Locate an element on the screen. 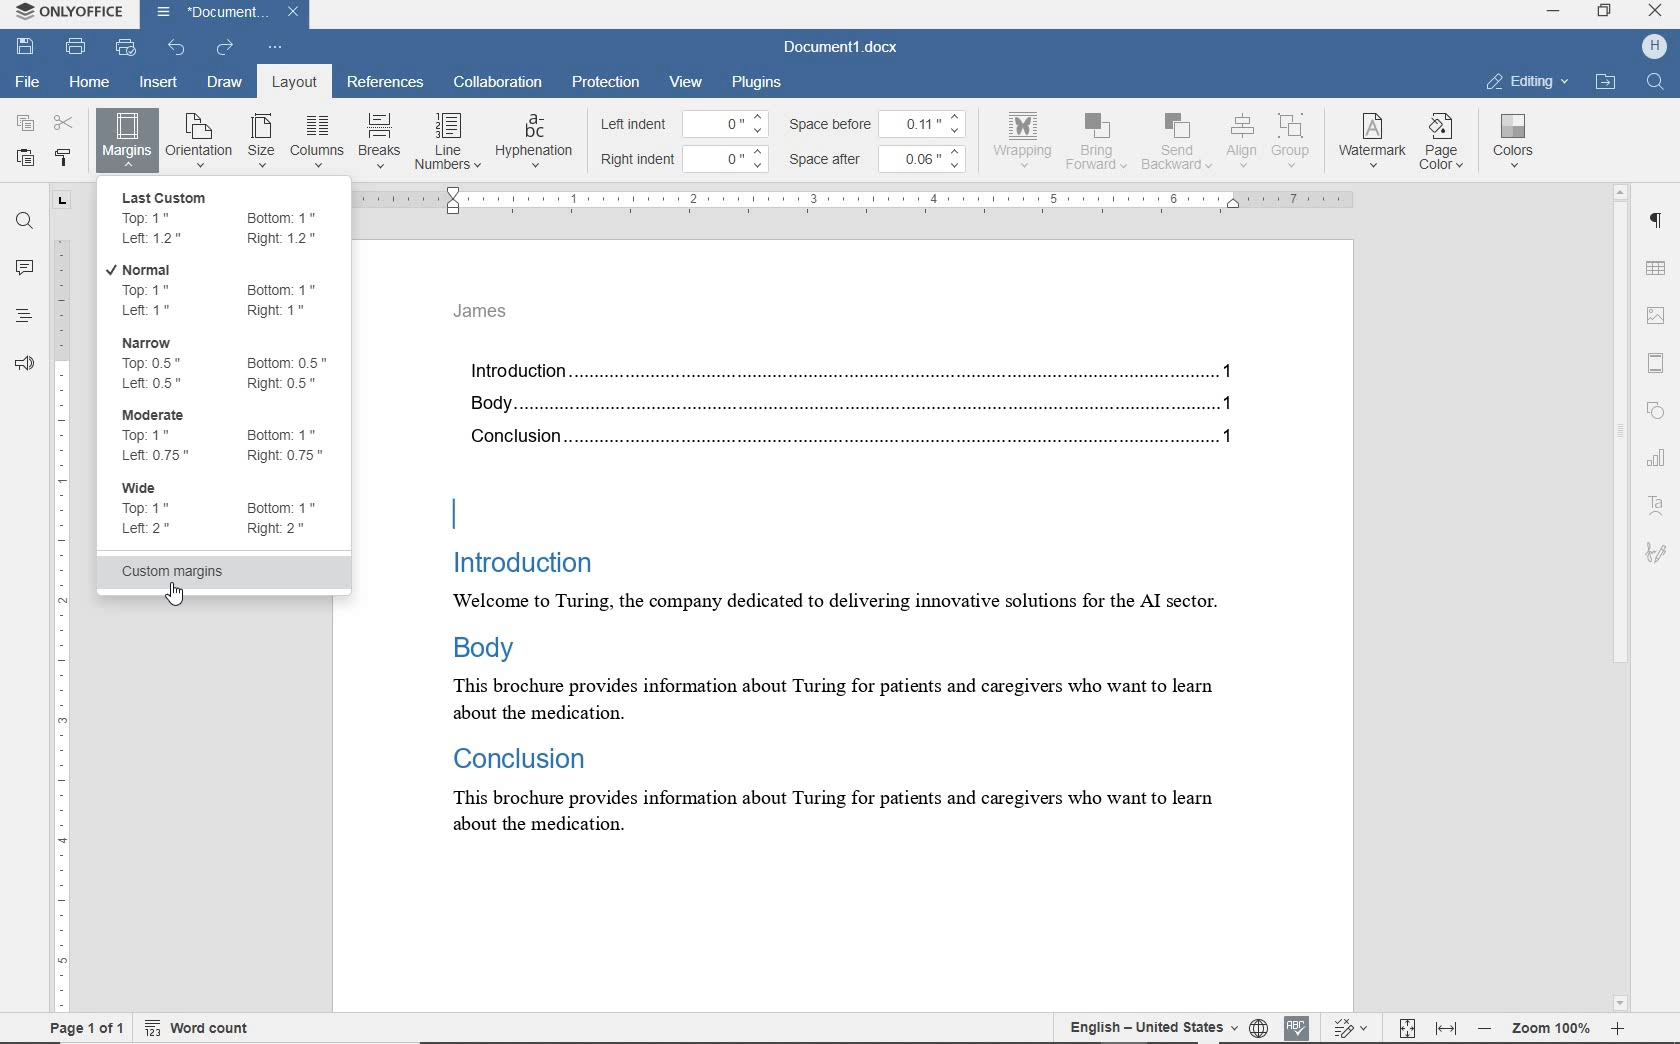  0.11 is located at coordinates (928, 121).